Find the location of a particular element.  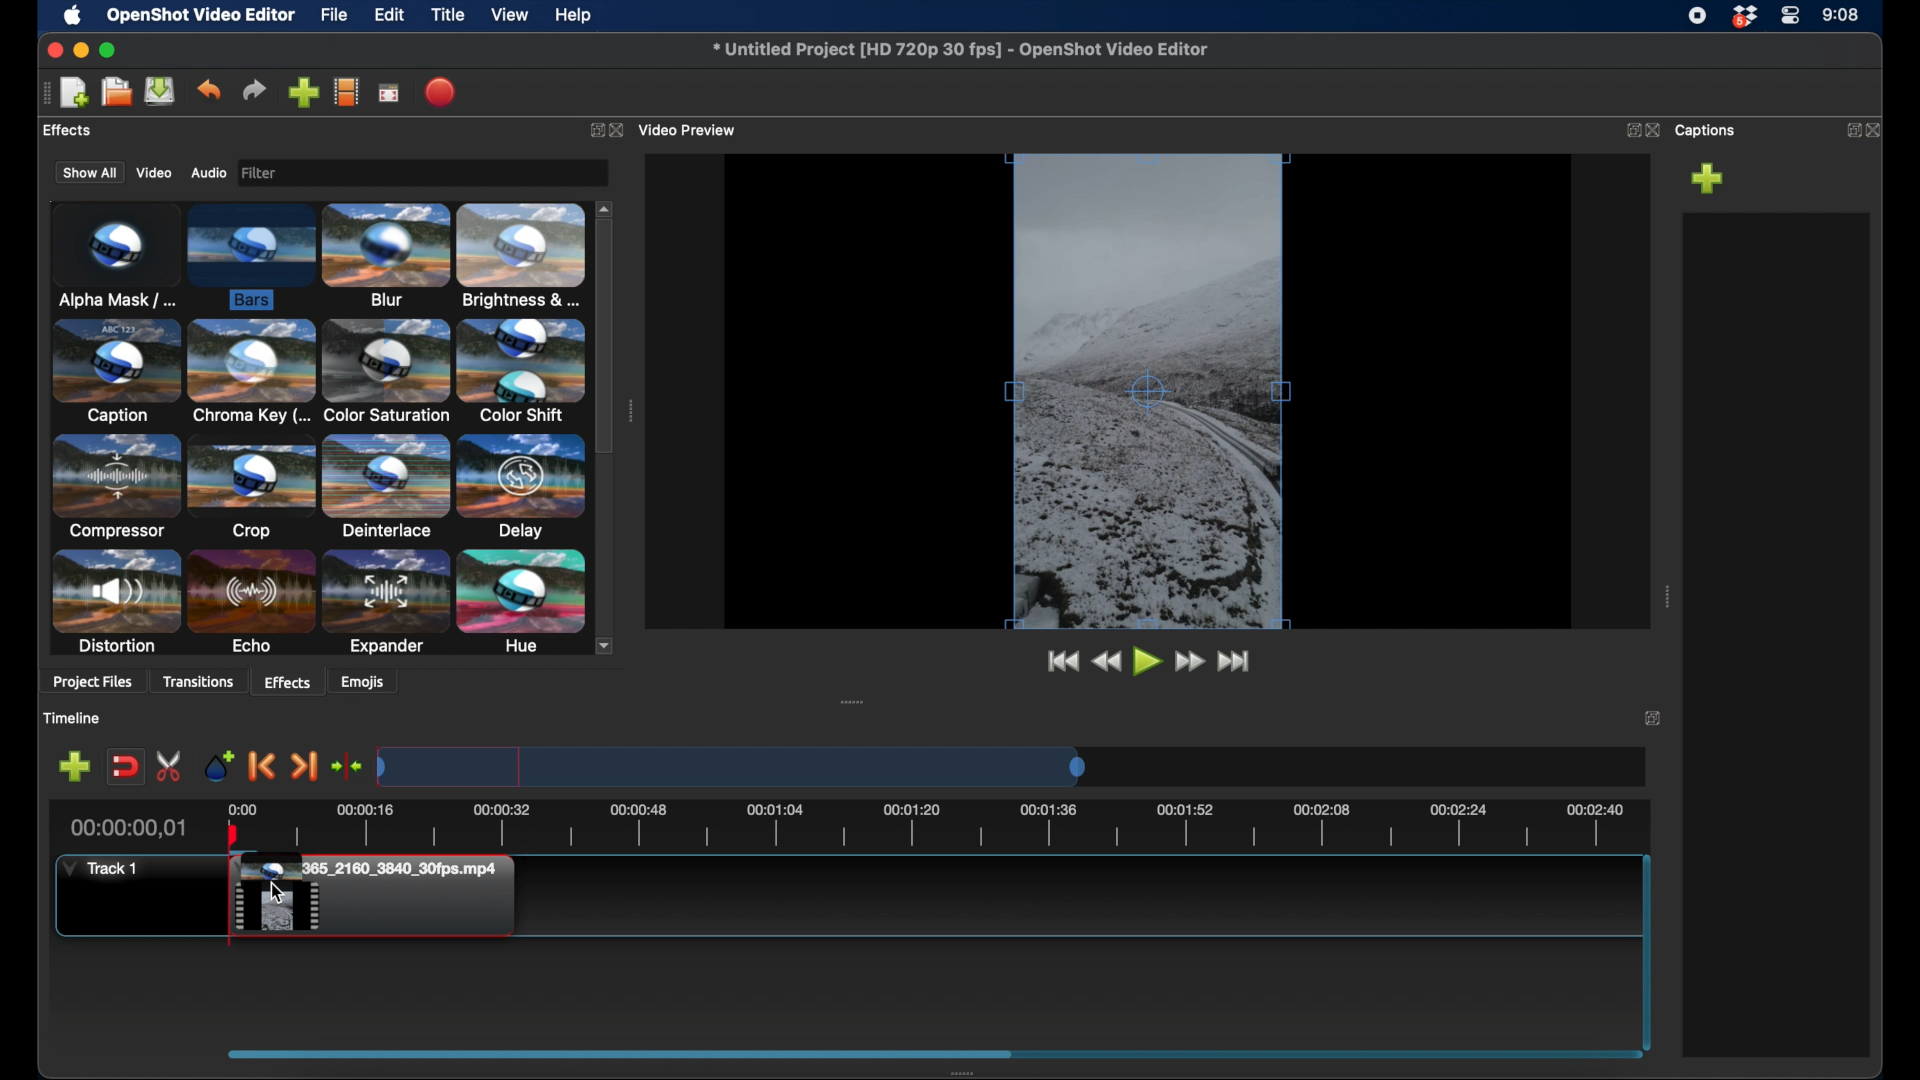

close is located at coordinates (52, 50).